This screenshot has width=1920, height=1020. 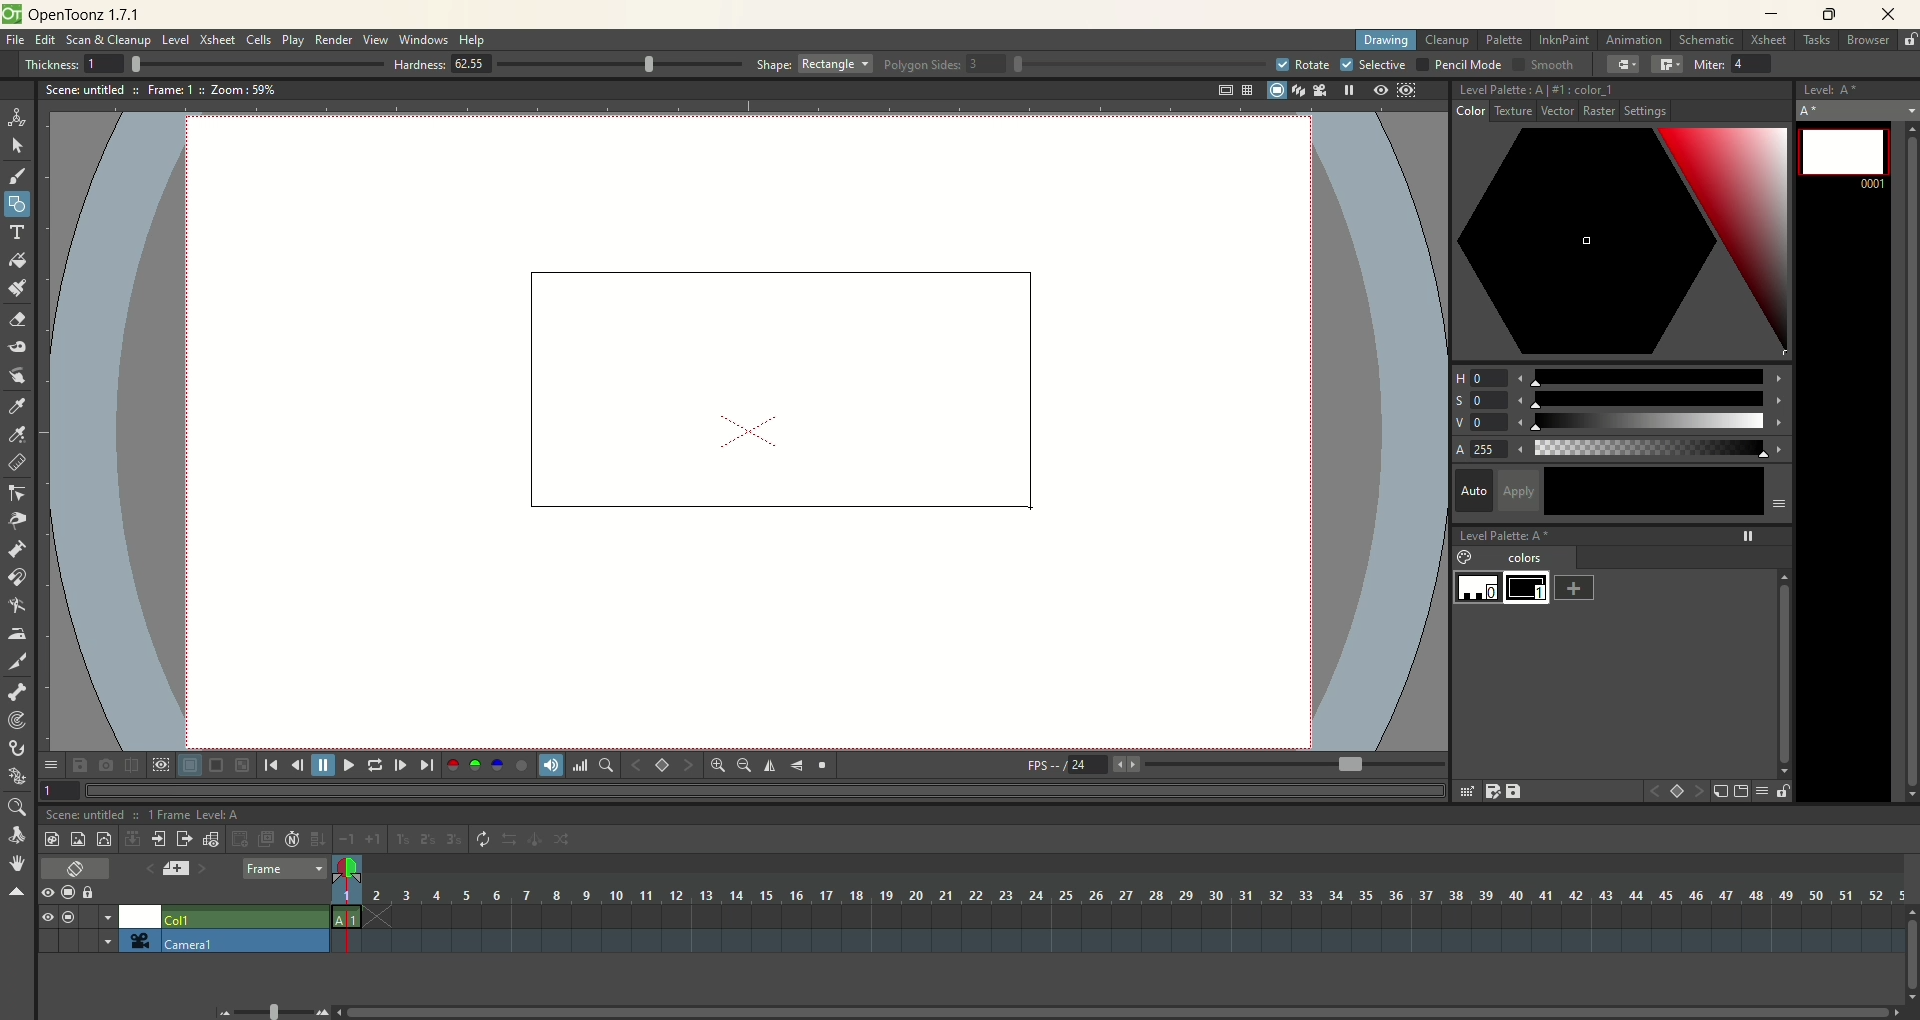 What do you see at coordinates (1223, 91) in the screenshot?
I see `safe area` at bounding box center [1223, 91].